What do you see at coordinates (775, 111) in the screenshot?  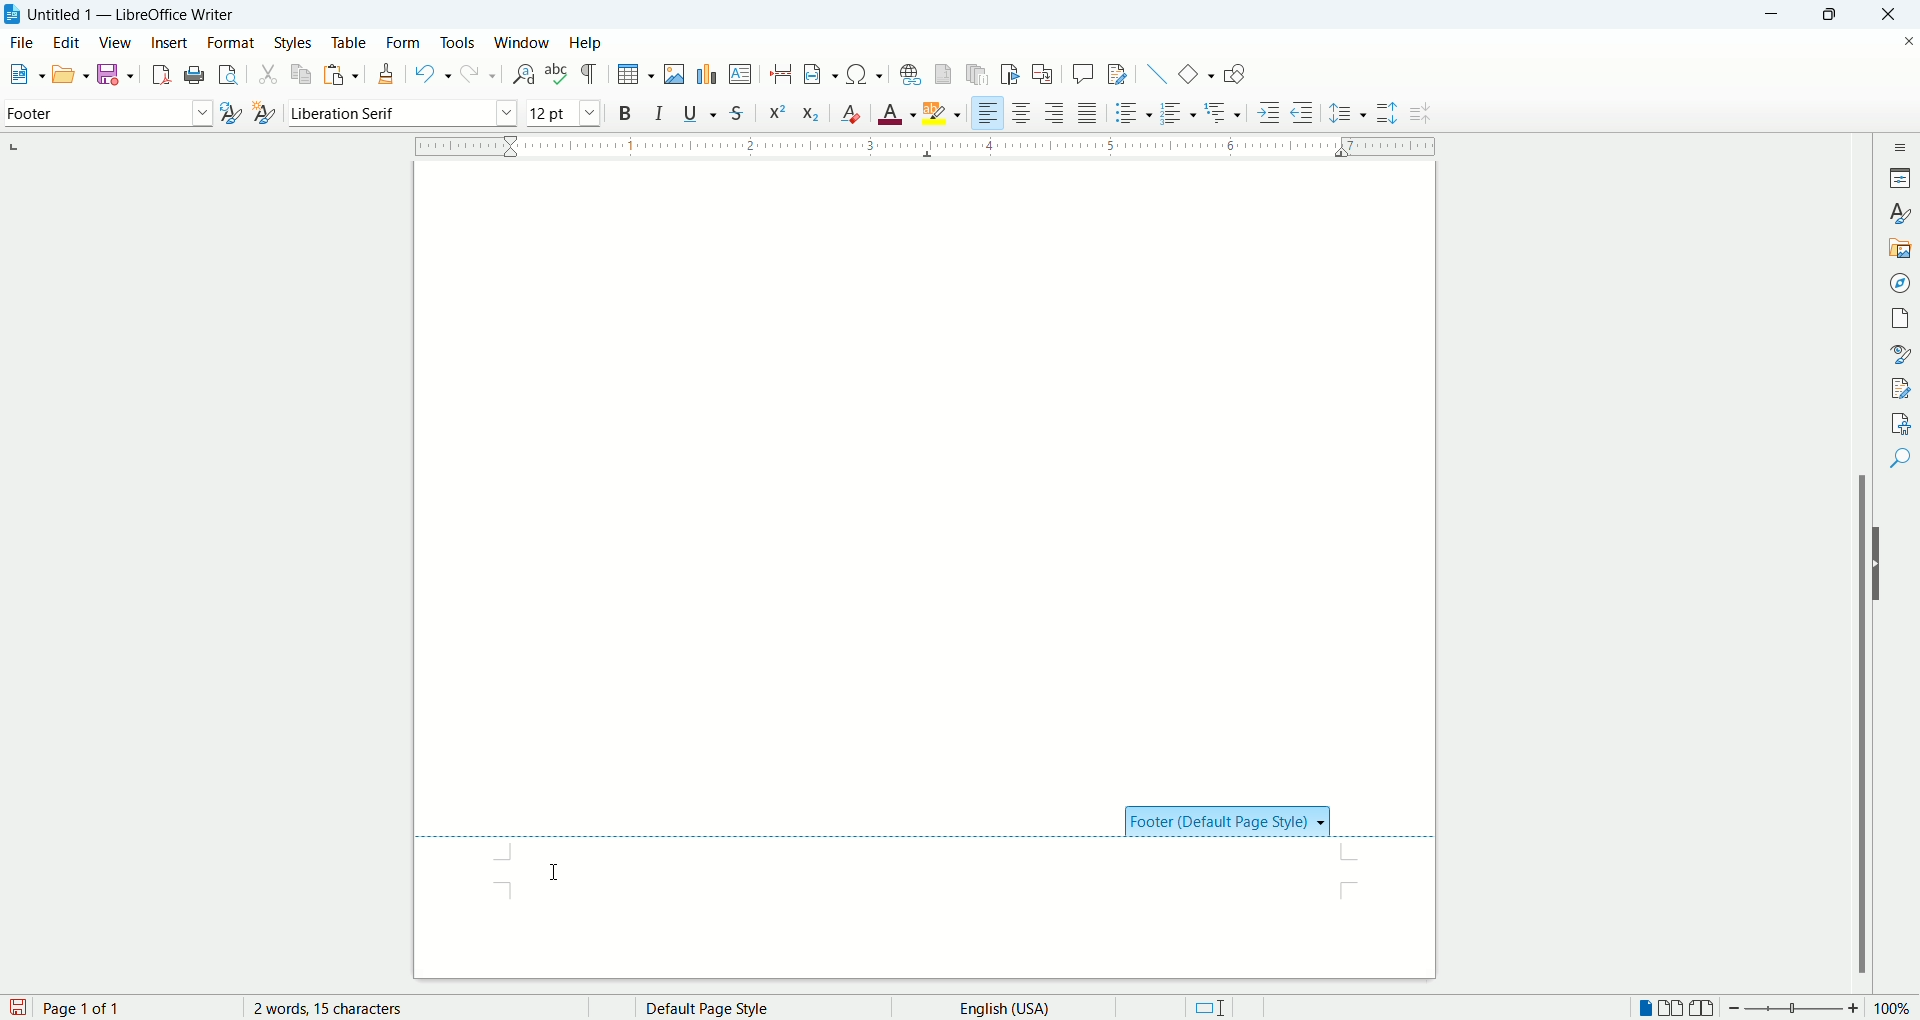 I see `superscript` at bounding box center [775, 111].